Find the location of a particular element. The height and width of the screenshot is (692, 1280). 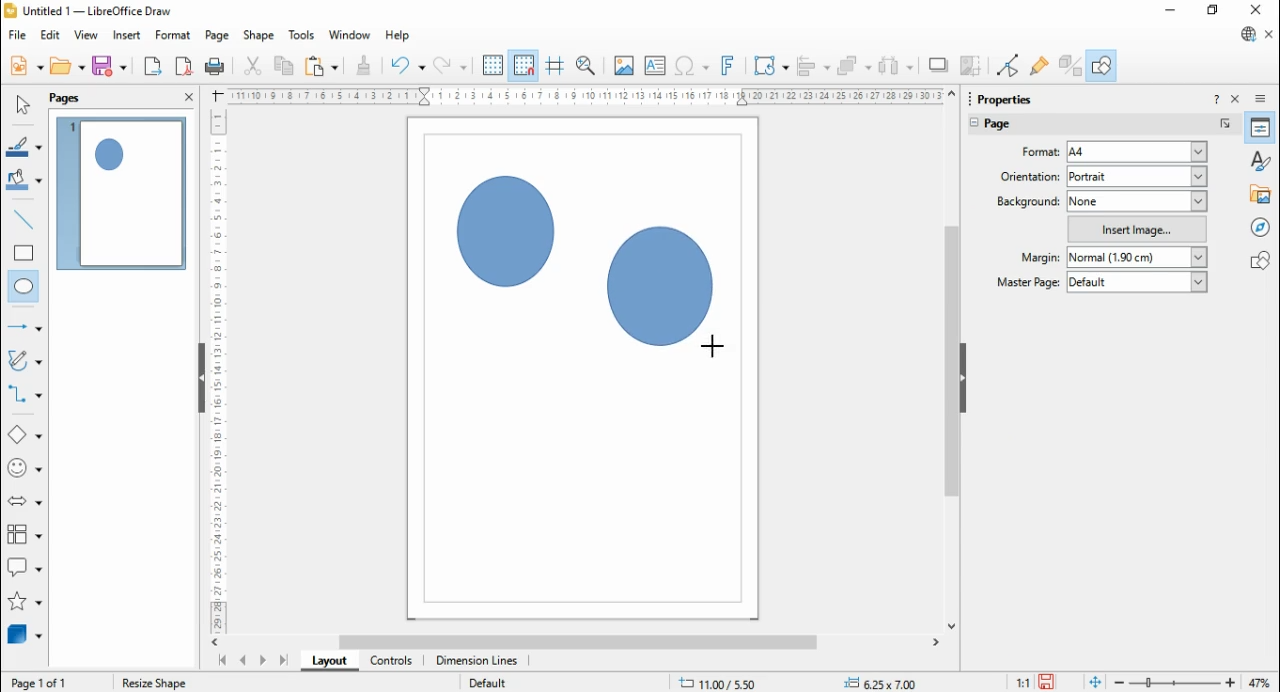

basic shapes is located at coordinates (25, 437).